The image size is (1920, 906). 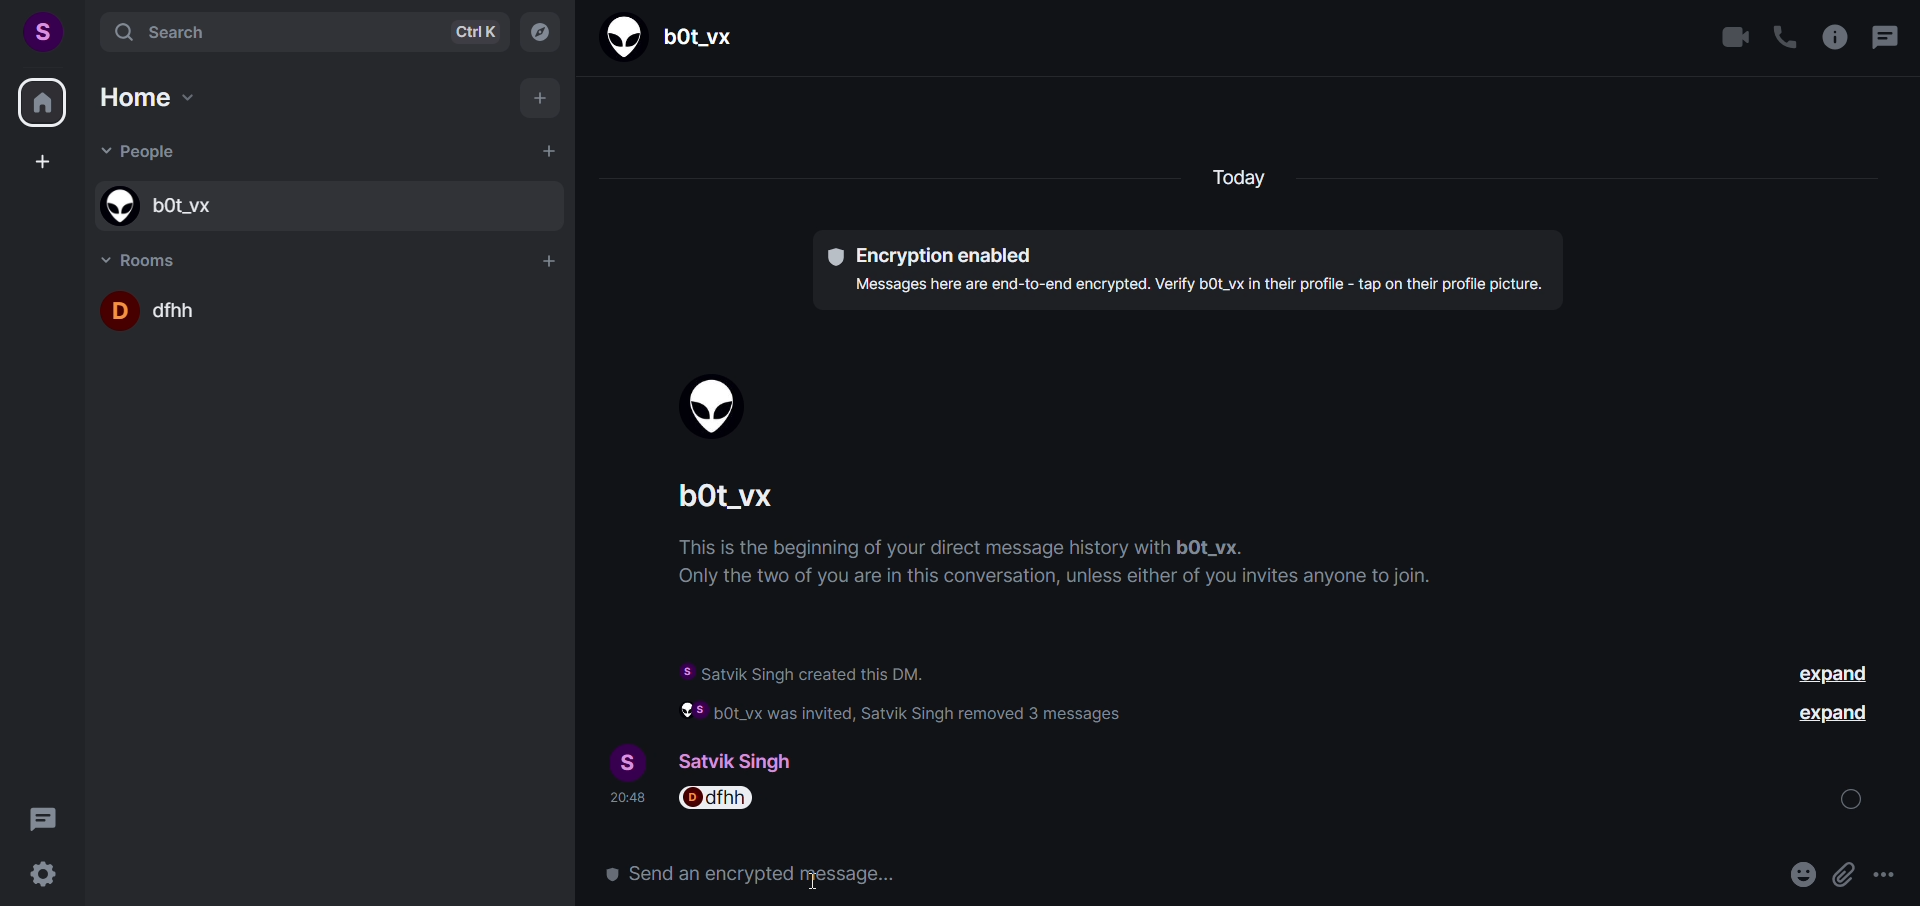 What do you see at coordinates (1880, 874) in the screenshot?
I see `send` at bounding box center [1880, 874].